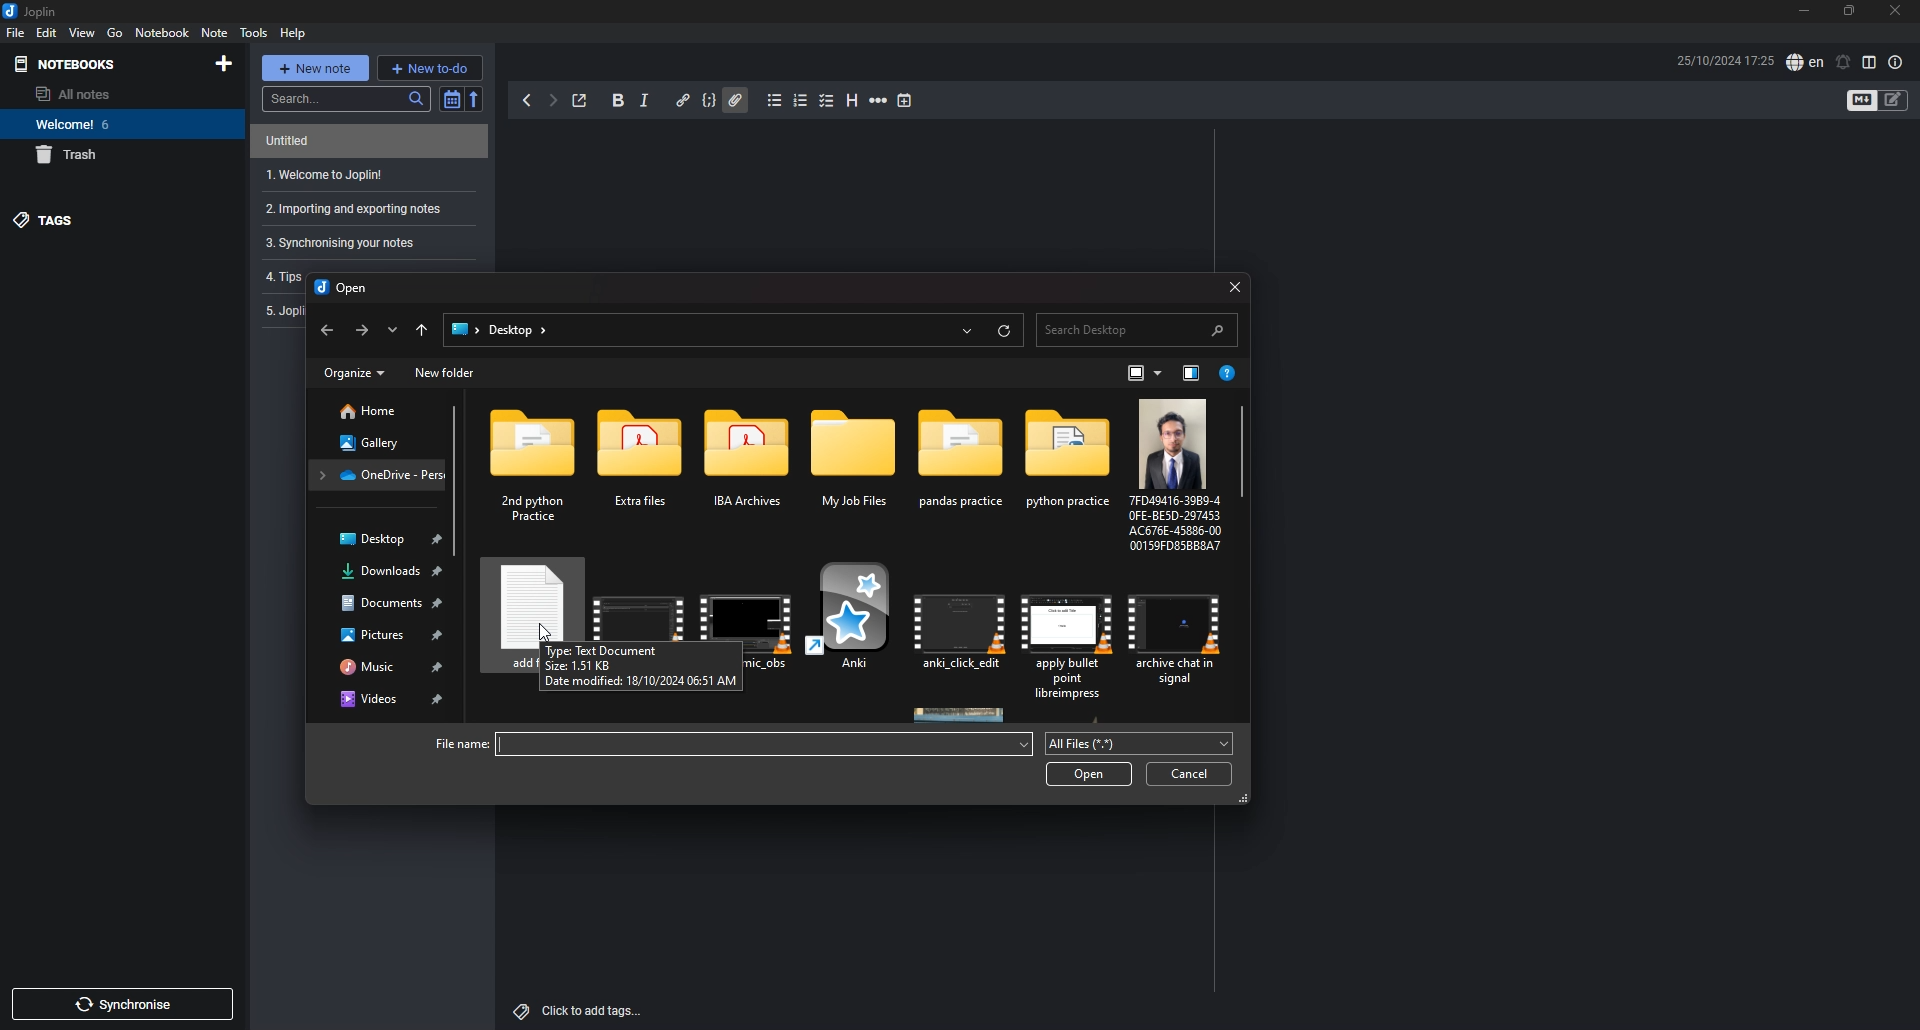  I want to click on Filename, so click(455, 743).